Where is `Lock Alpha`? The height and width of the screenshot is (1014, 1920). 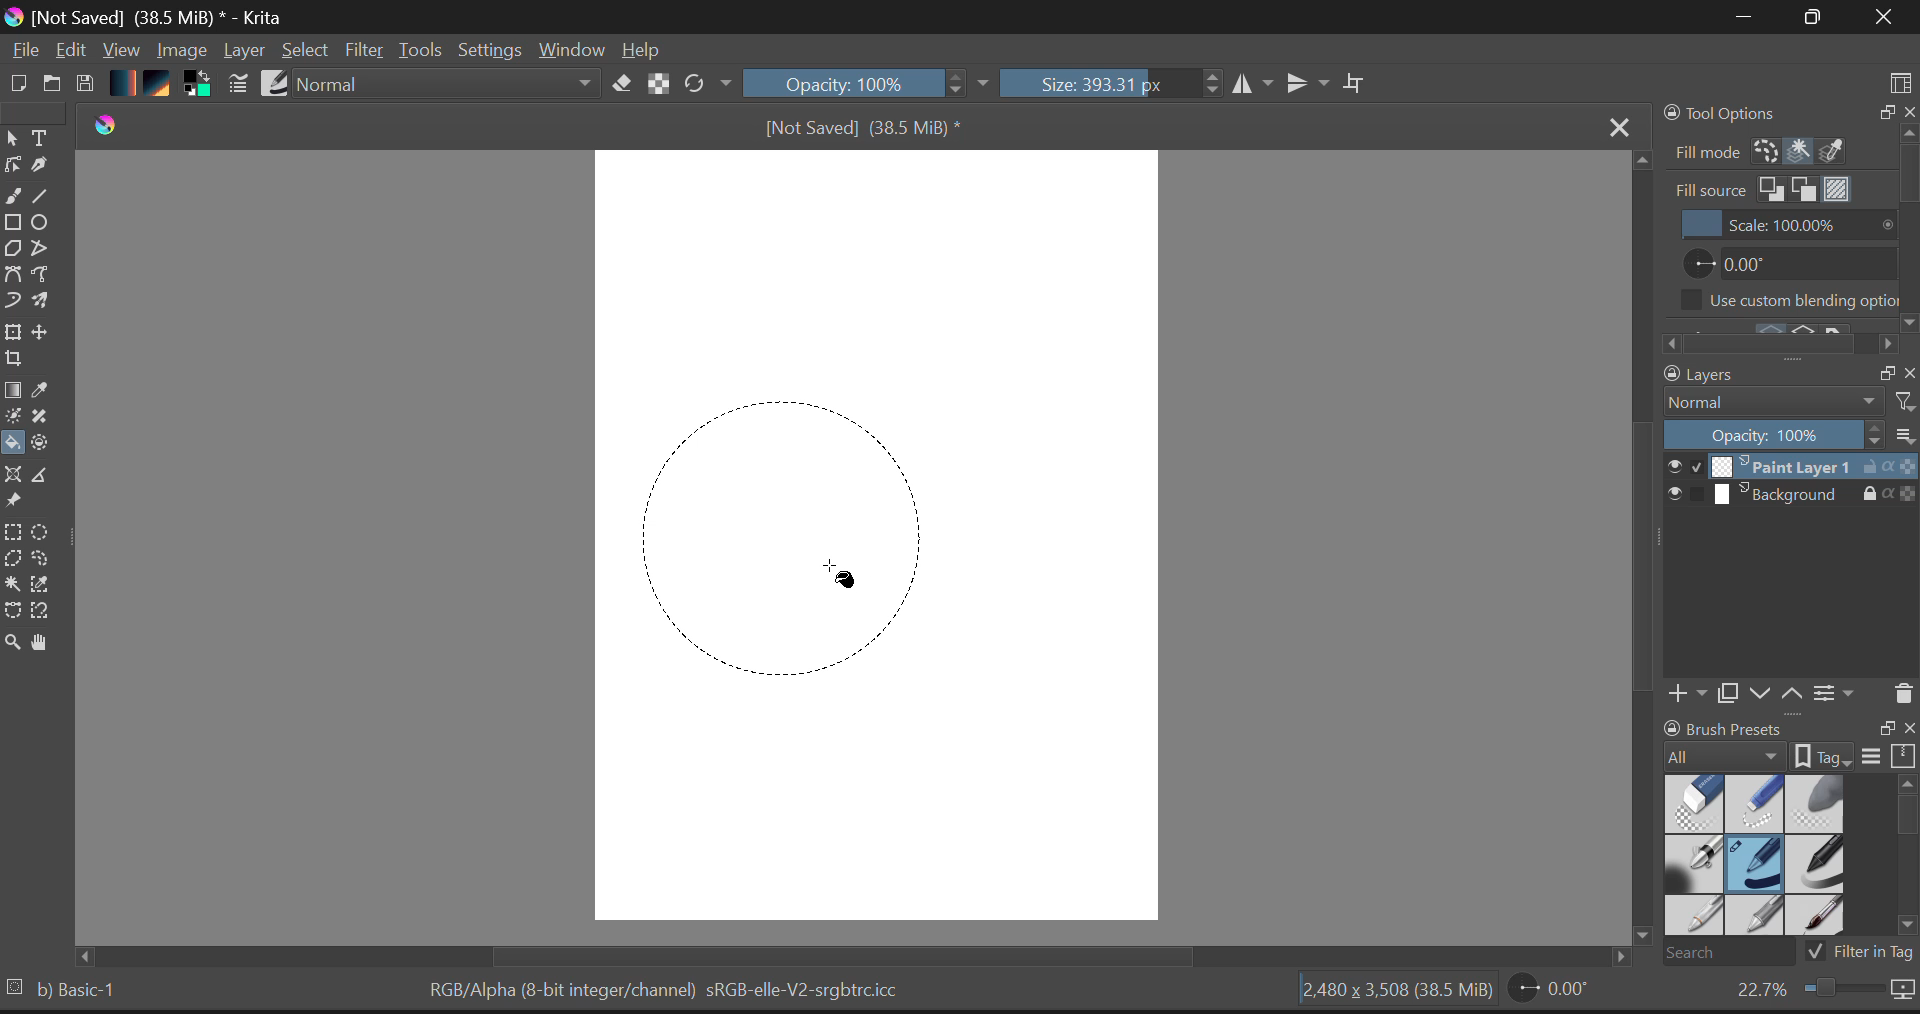 Lock Alpha is located at coordinates (655, 85).